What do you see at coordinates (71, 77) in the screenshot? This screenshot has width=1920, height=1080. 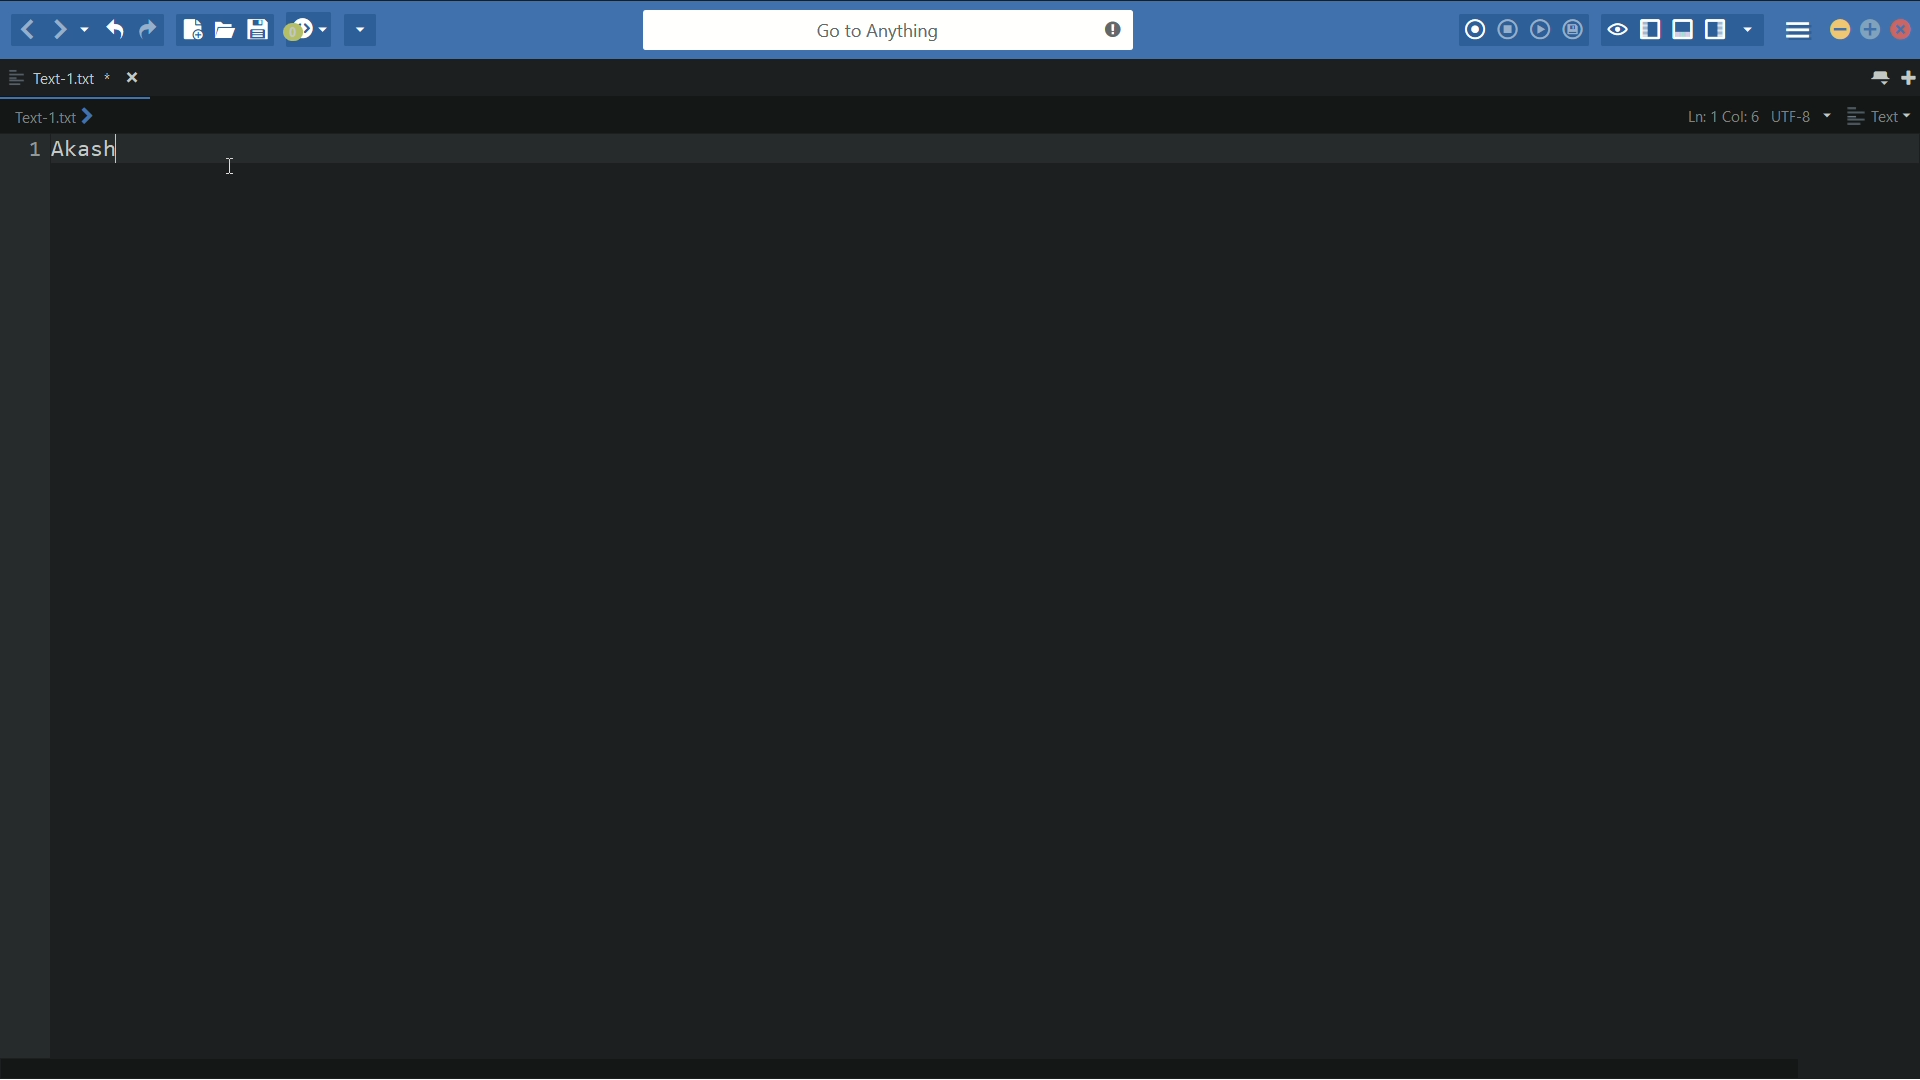 I see `Text-1 File` at bounding box center [71, 77].